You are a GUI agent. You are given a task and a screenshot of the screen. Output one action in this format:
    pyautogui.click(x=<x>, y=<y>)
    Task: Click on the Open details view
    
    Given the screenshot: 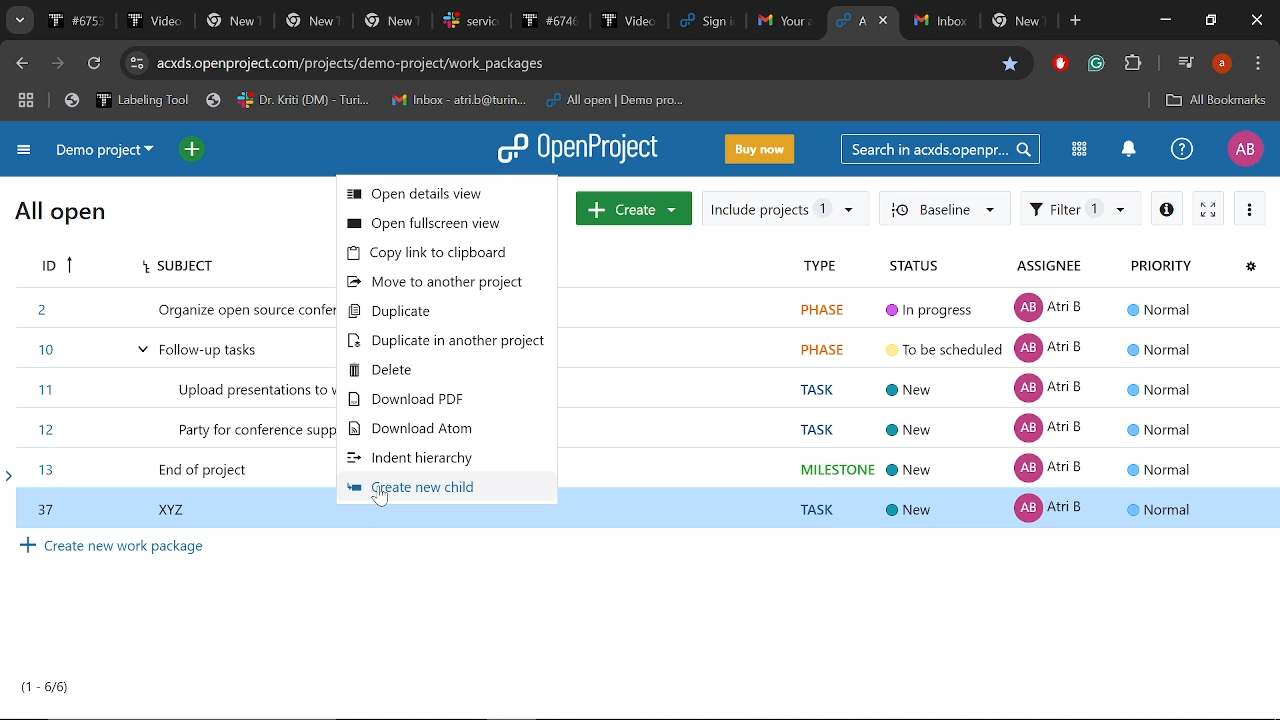 What is the action you would take?
    pyautogui.click(x=1166, y=207)
    